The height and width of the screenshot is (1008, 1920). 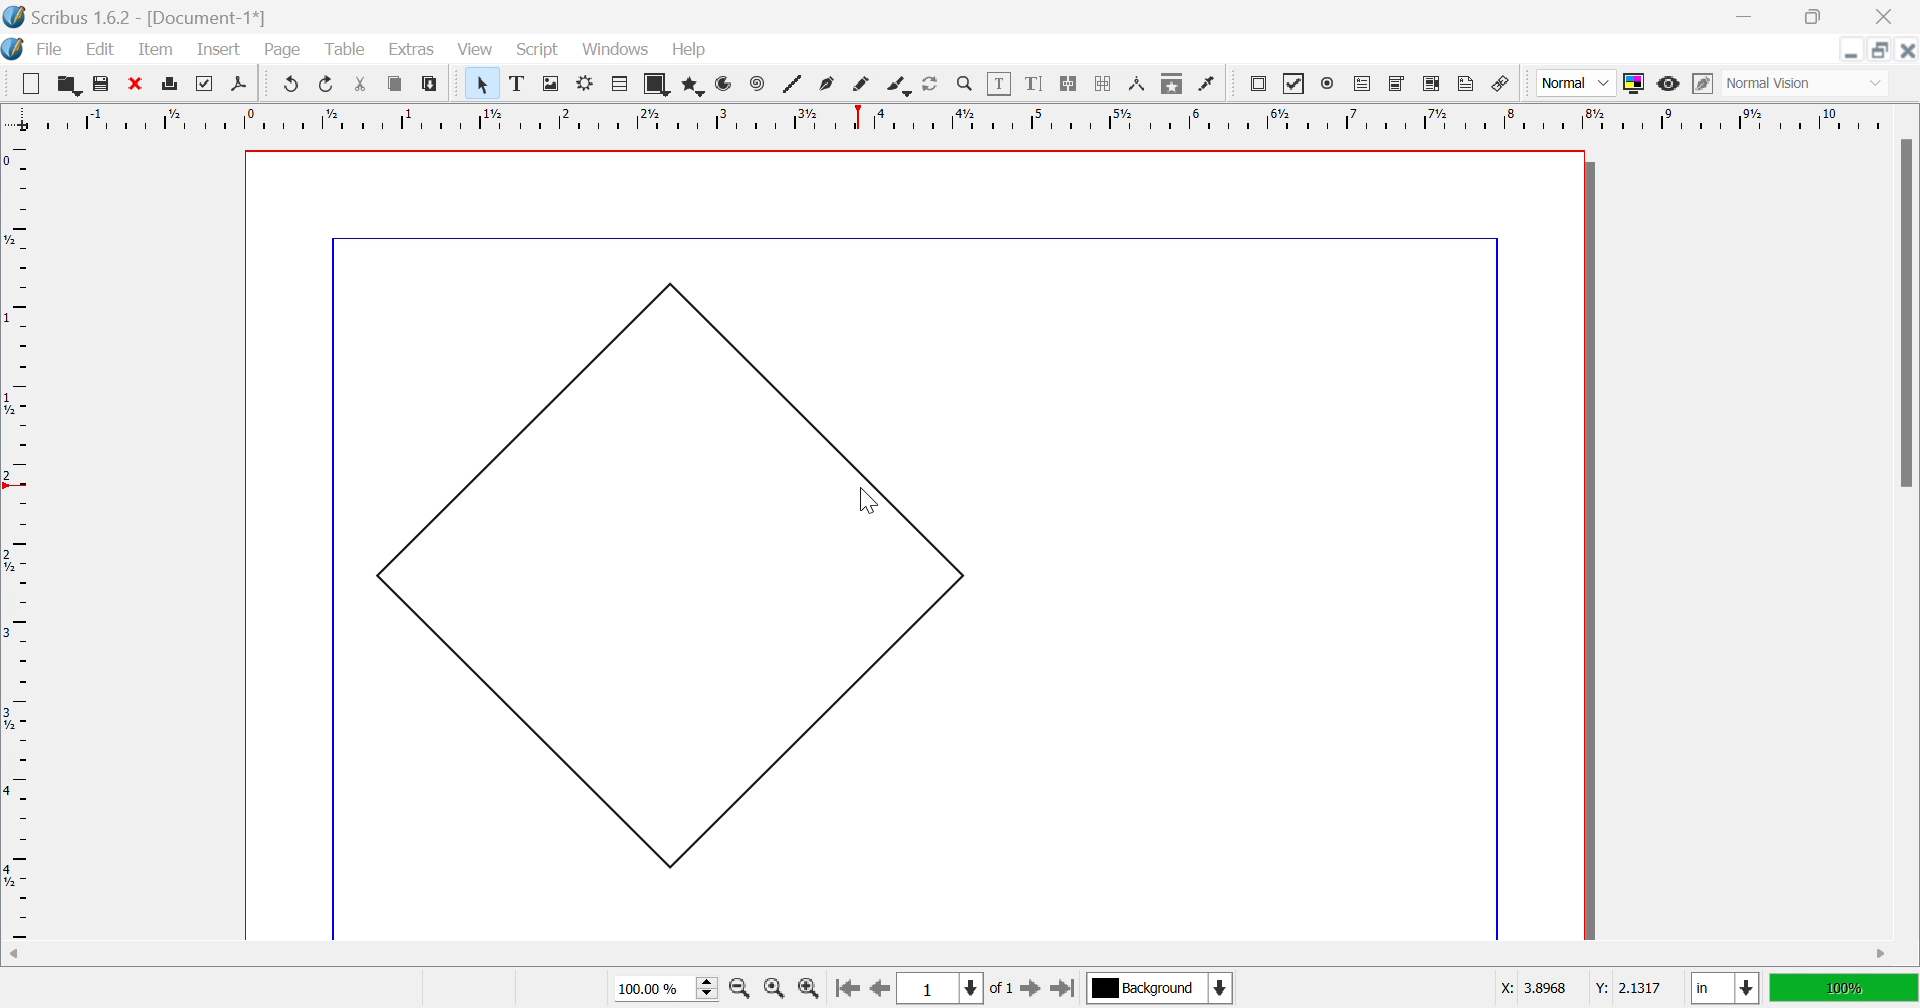 What do you see at coordinates (1883, 955) in the screenshot?
I see `Scroll right` at bounding box center [1883, 955].